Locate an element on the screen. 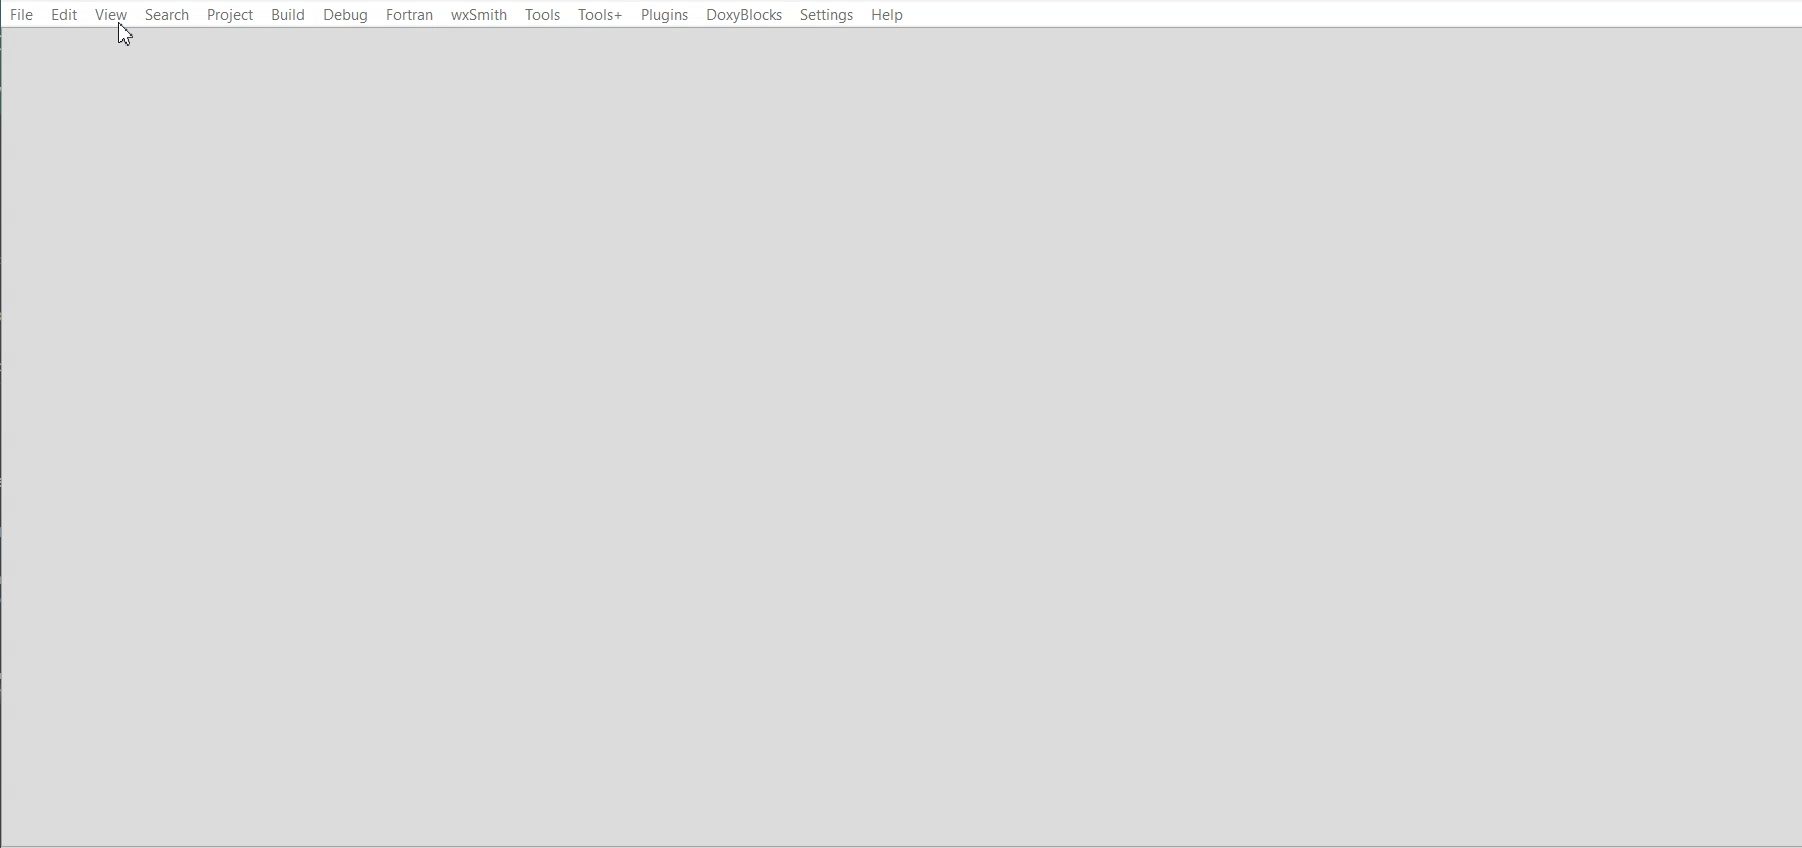 The width and height of the screenshot is (1802, 848). Tools+ is located at coordinates (600, 15).